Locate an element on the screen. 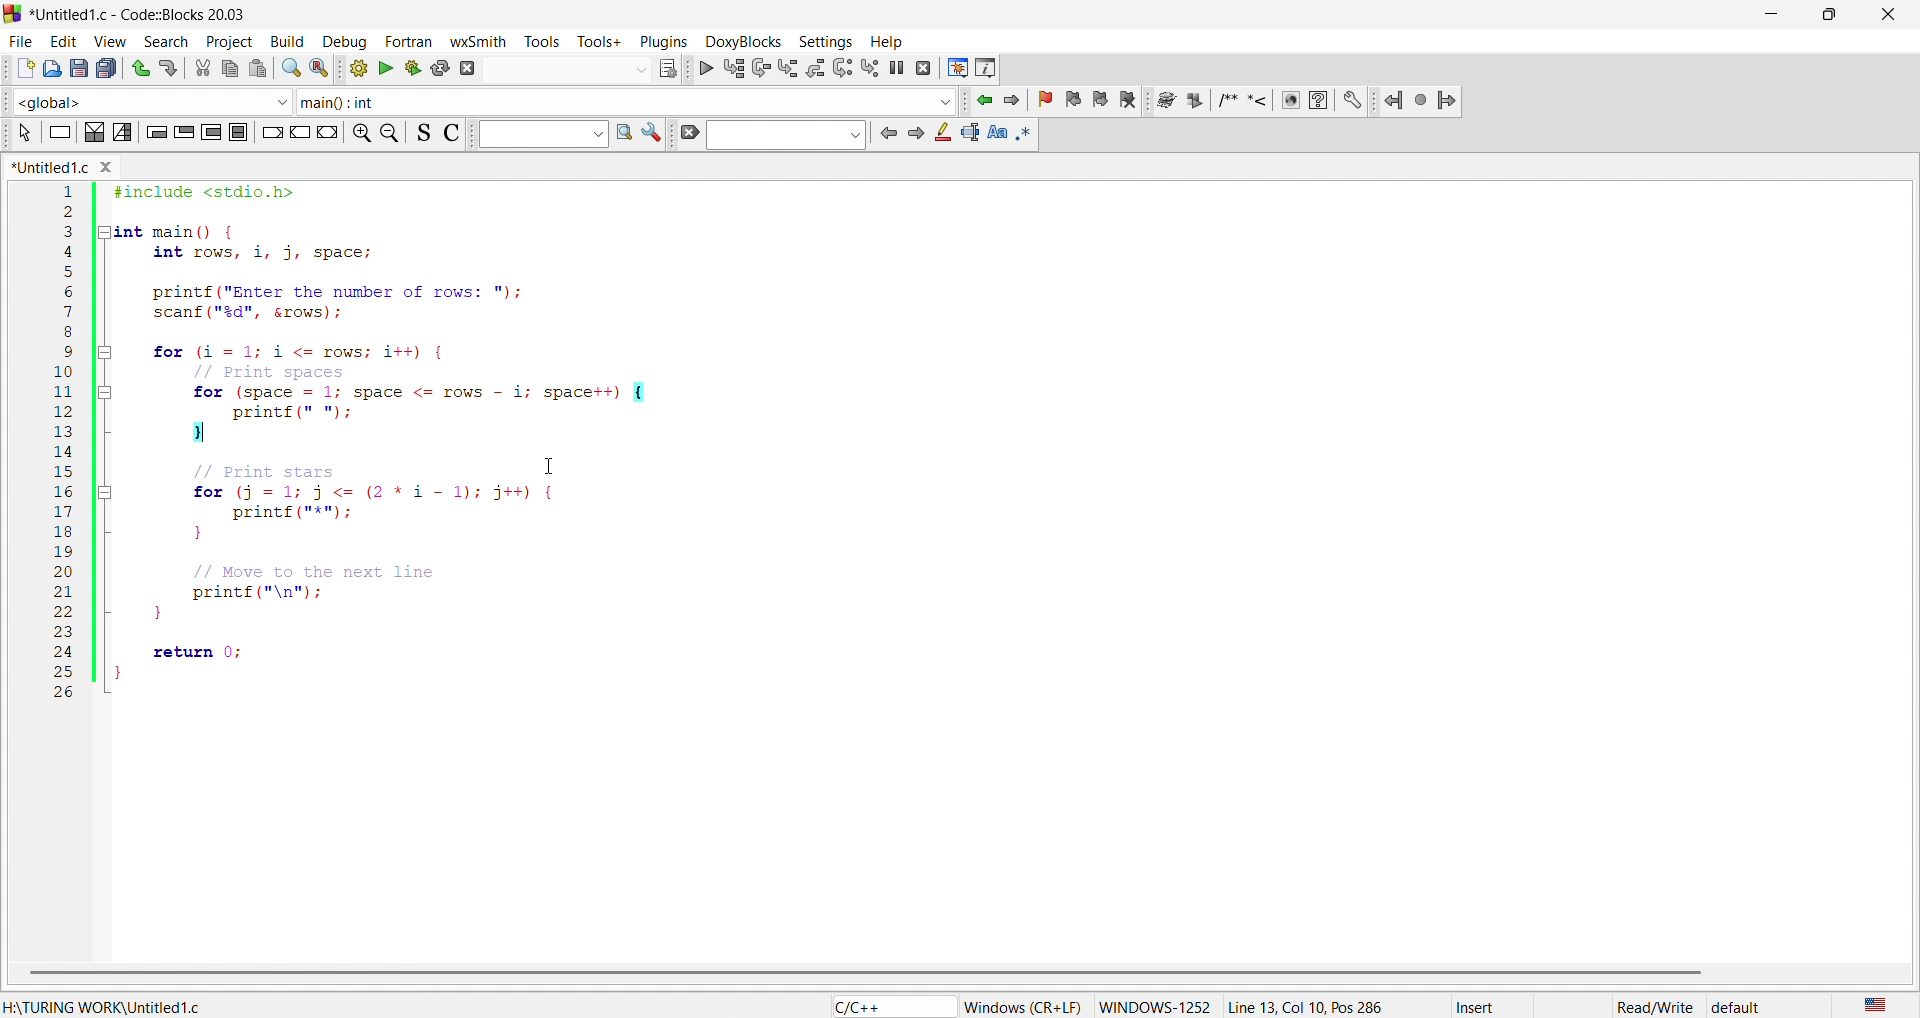  step out is located at coordinates (815, 68).